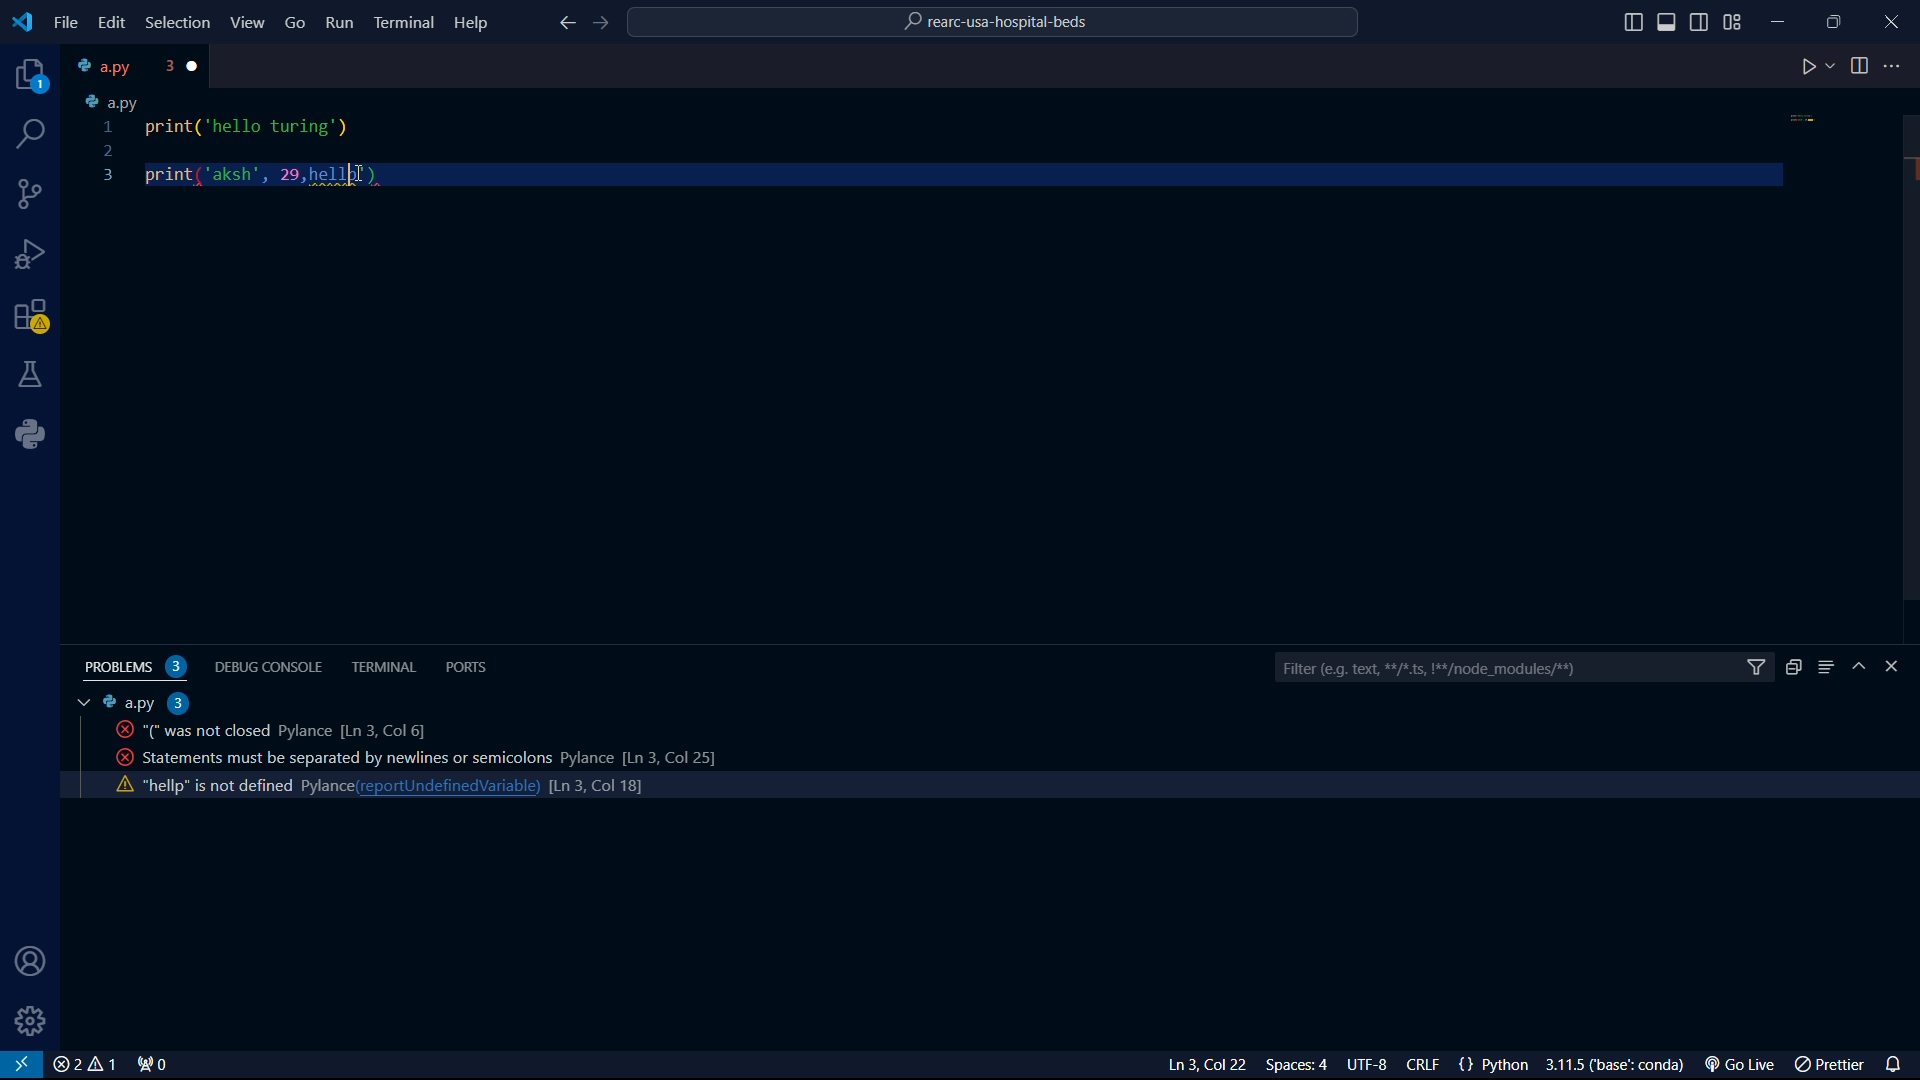 This screenshot has height=1080, width=1920. What do you see at coordinates (403, 756) in the screenshot?
I see `activity code` at bounding box center [403, 756].